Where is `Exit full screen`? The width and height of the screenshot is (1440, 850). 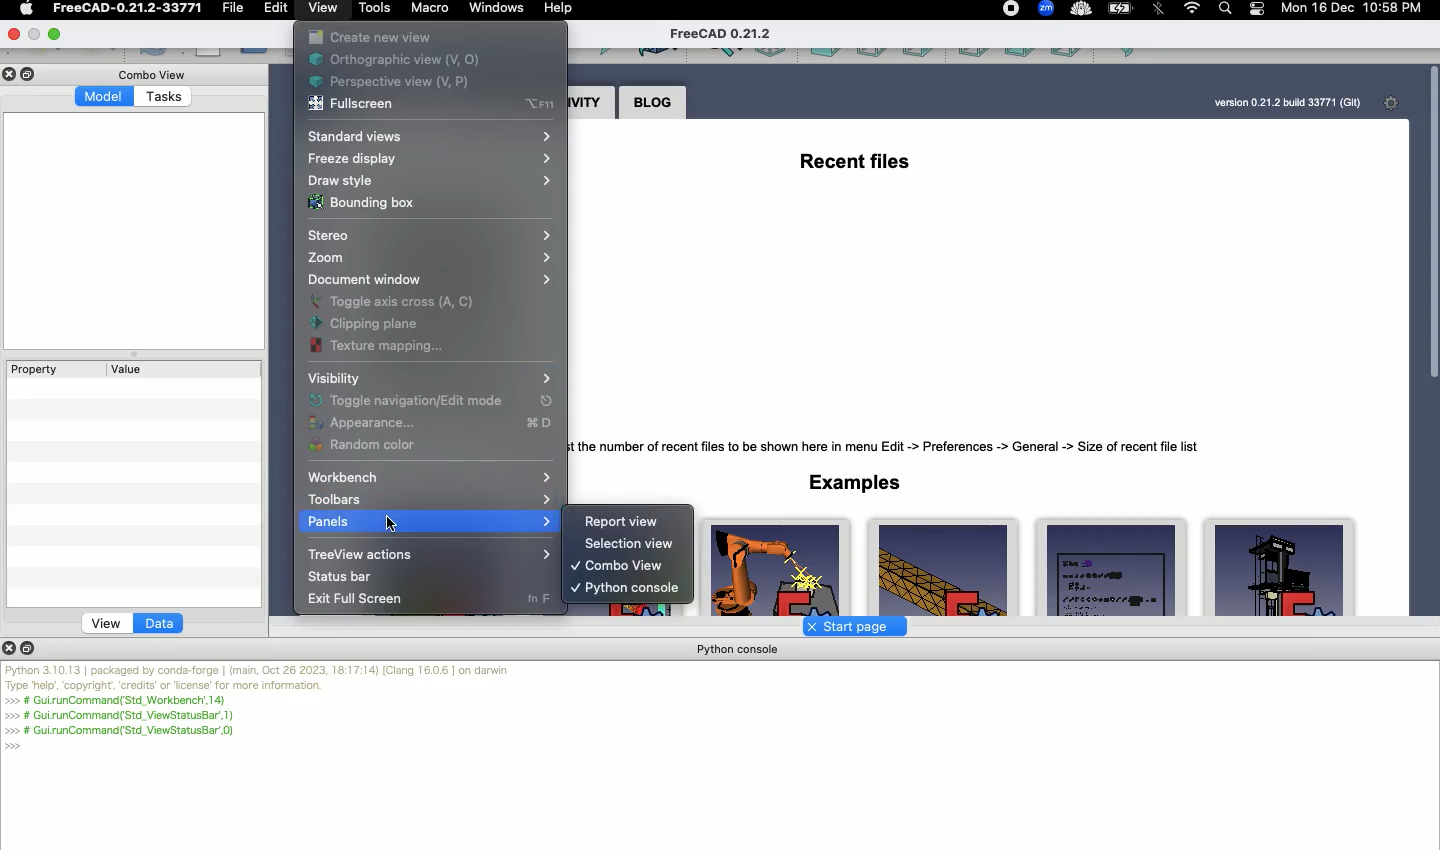 Exit full screen is located at coordinates (354, 599).